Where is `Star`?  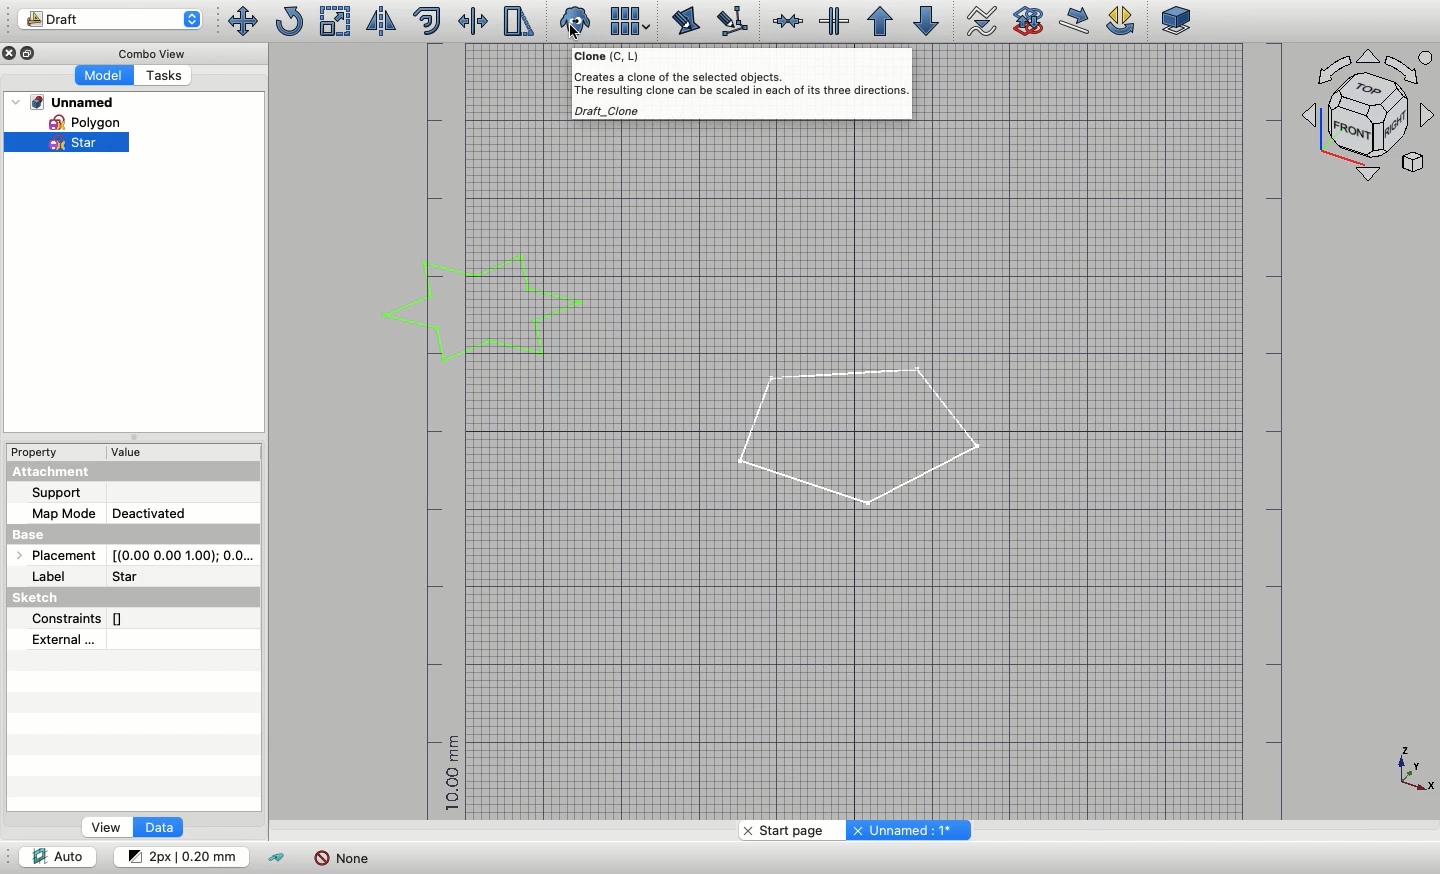 Star is located at coordinates (137, 576).